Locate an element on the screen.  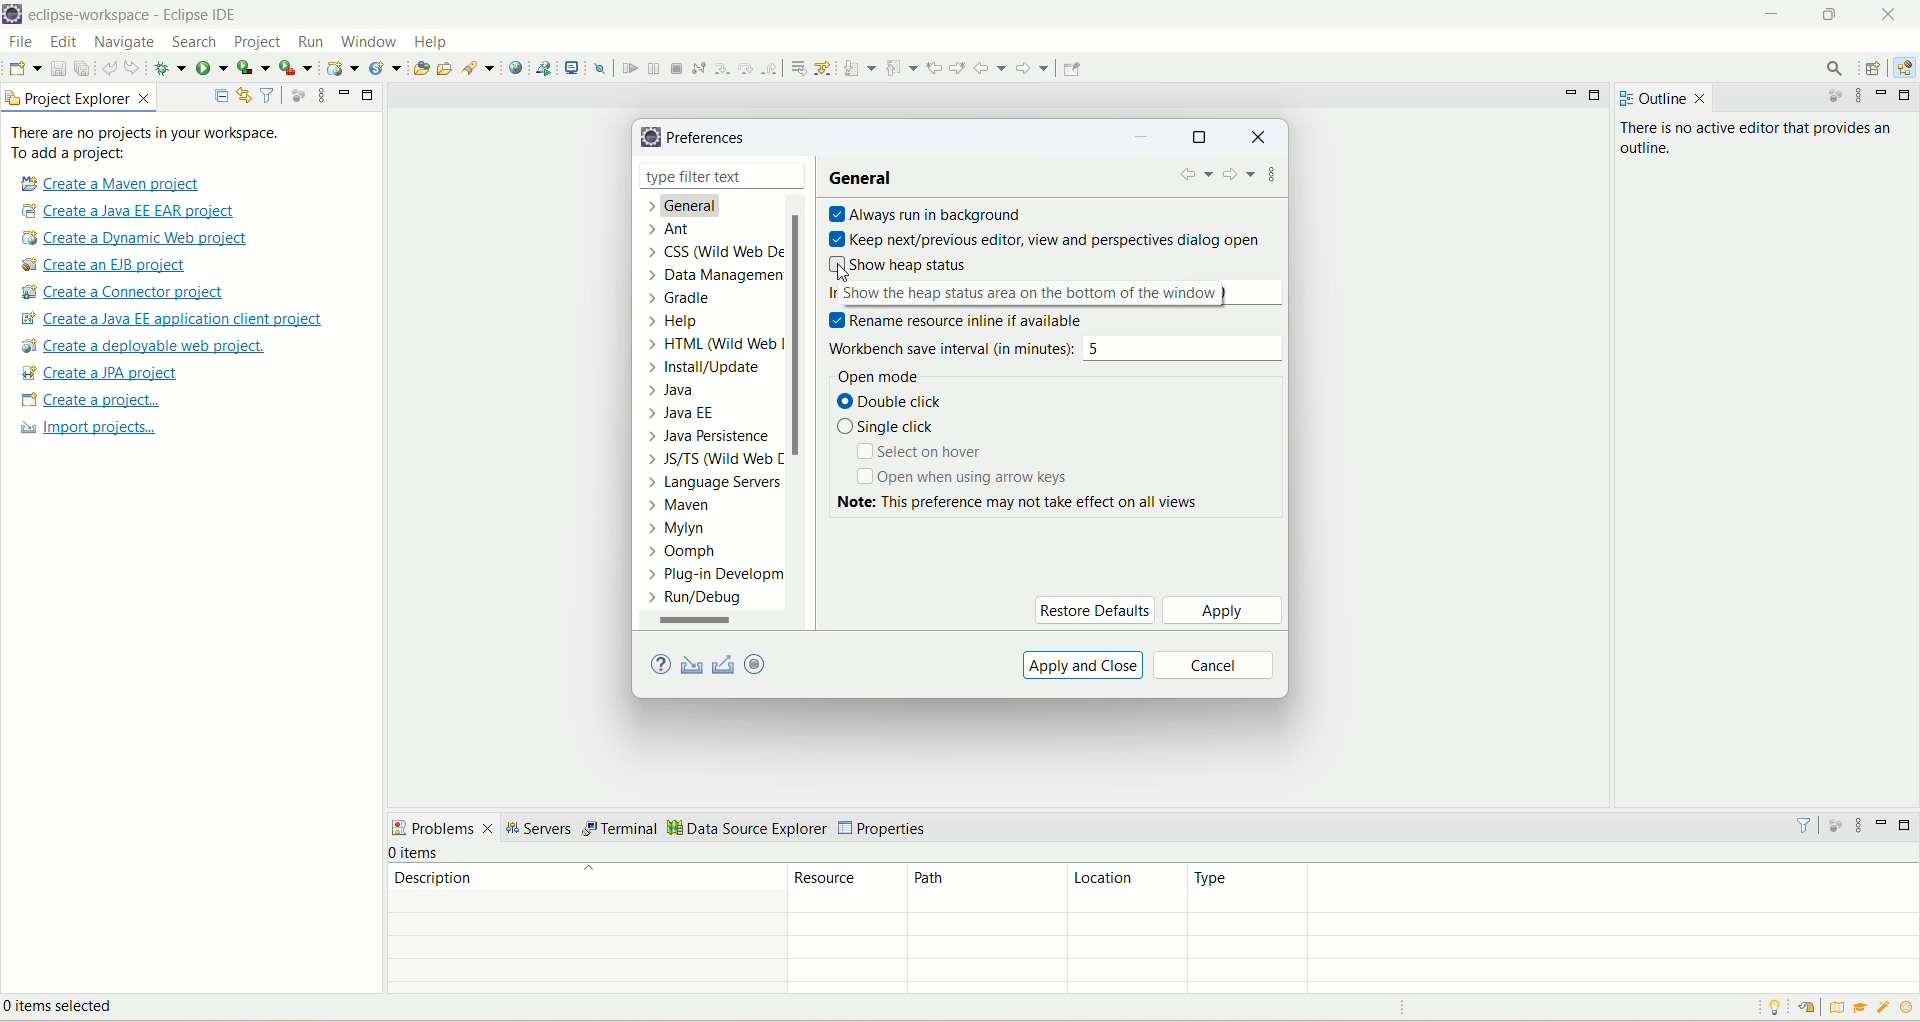
workbench save interval (in minutes): 5 is located at coordinates (1059, 347).